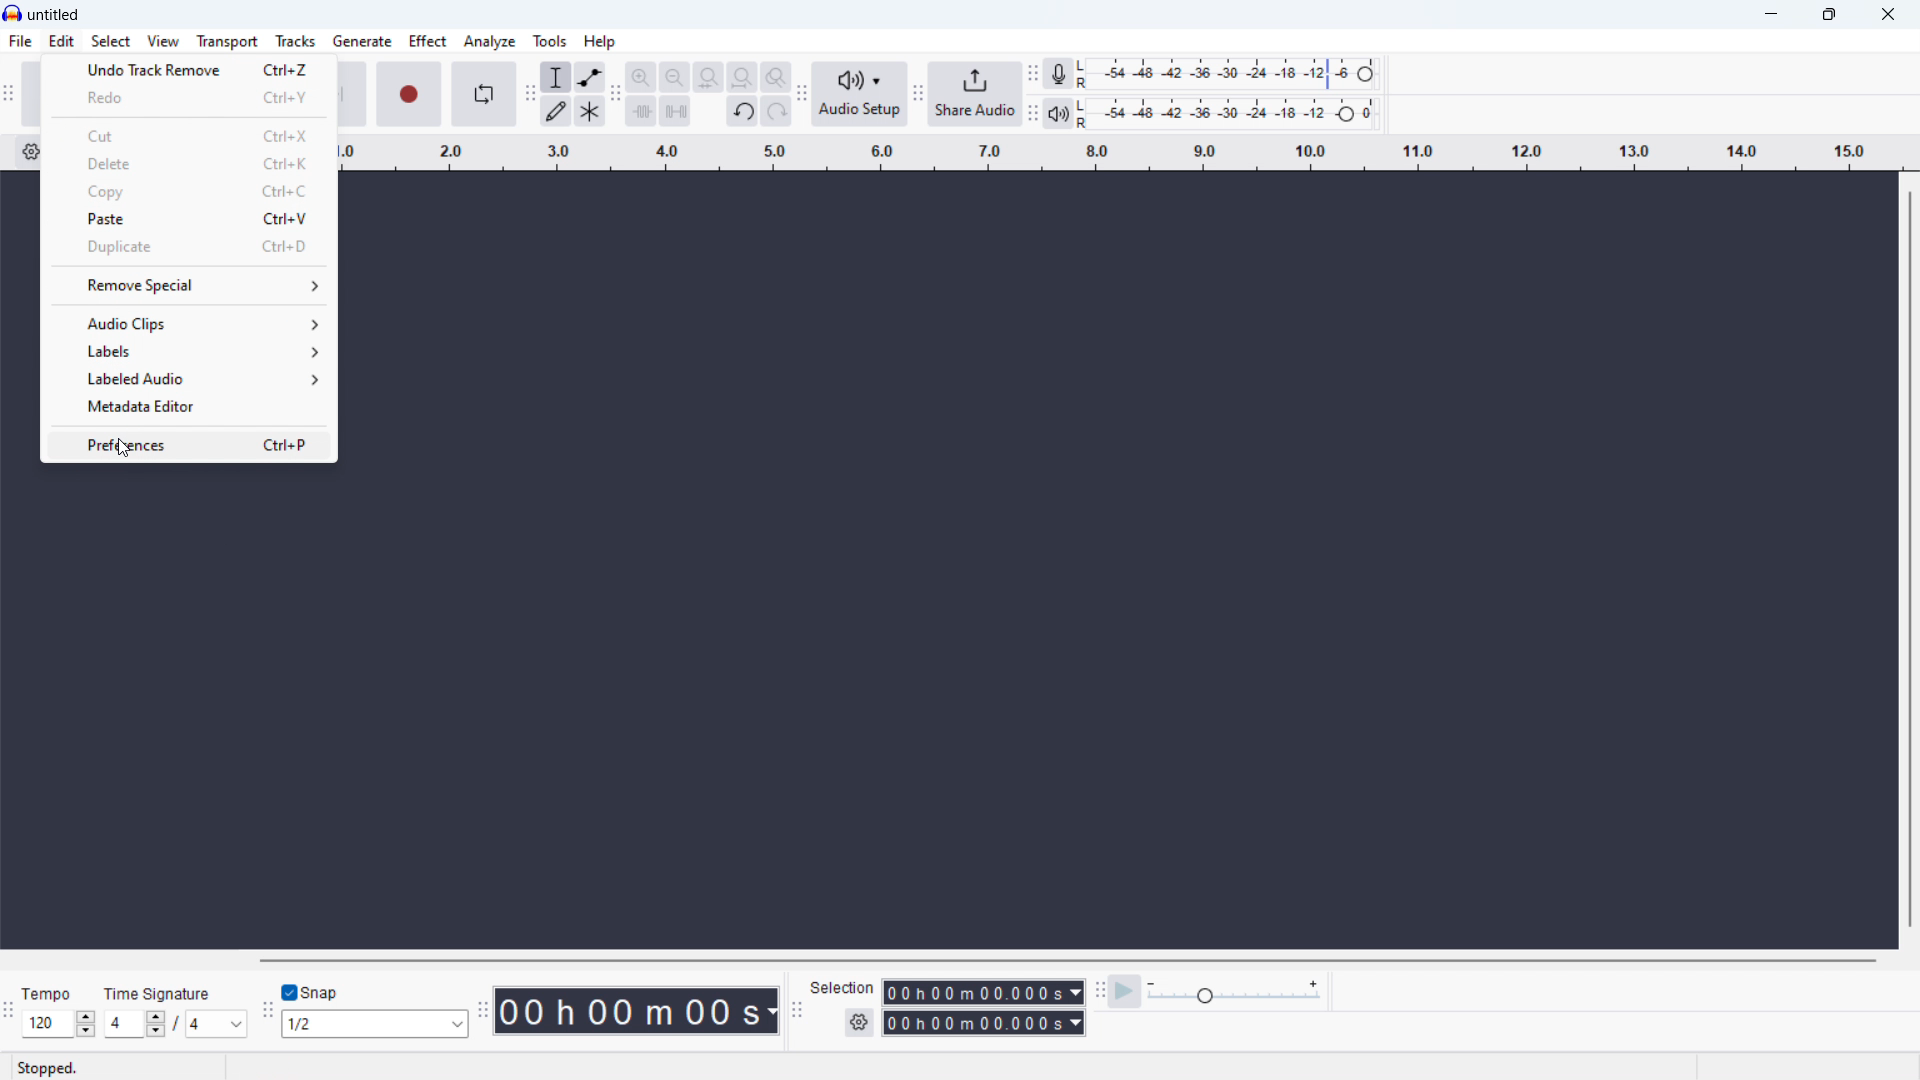  I want to click on transport, so click(228, 42).